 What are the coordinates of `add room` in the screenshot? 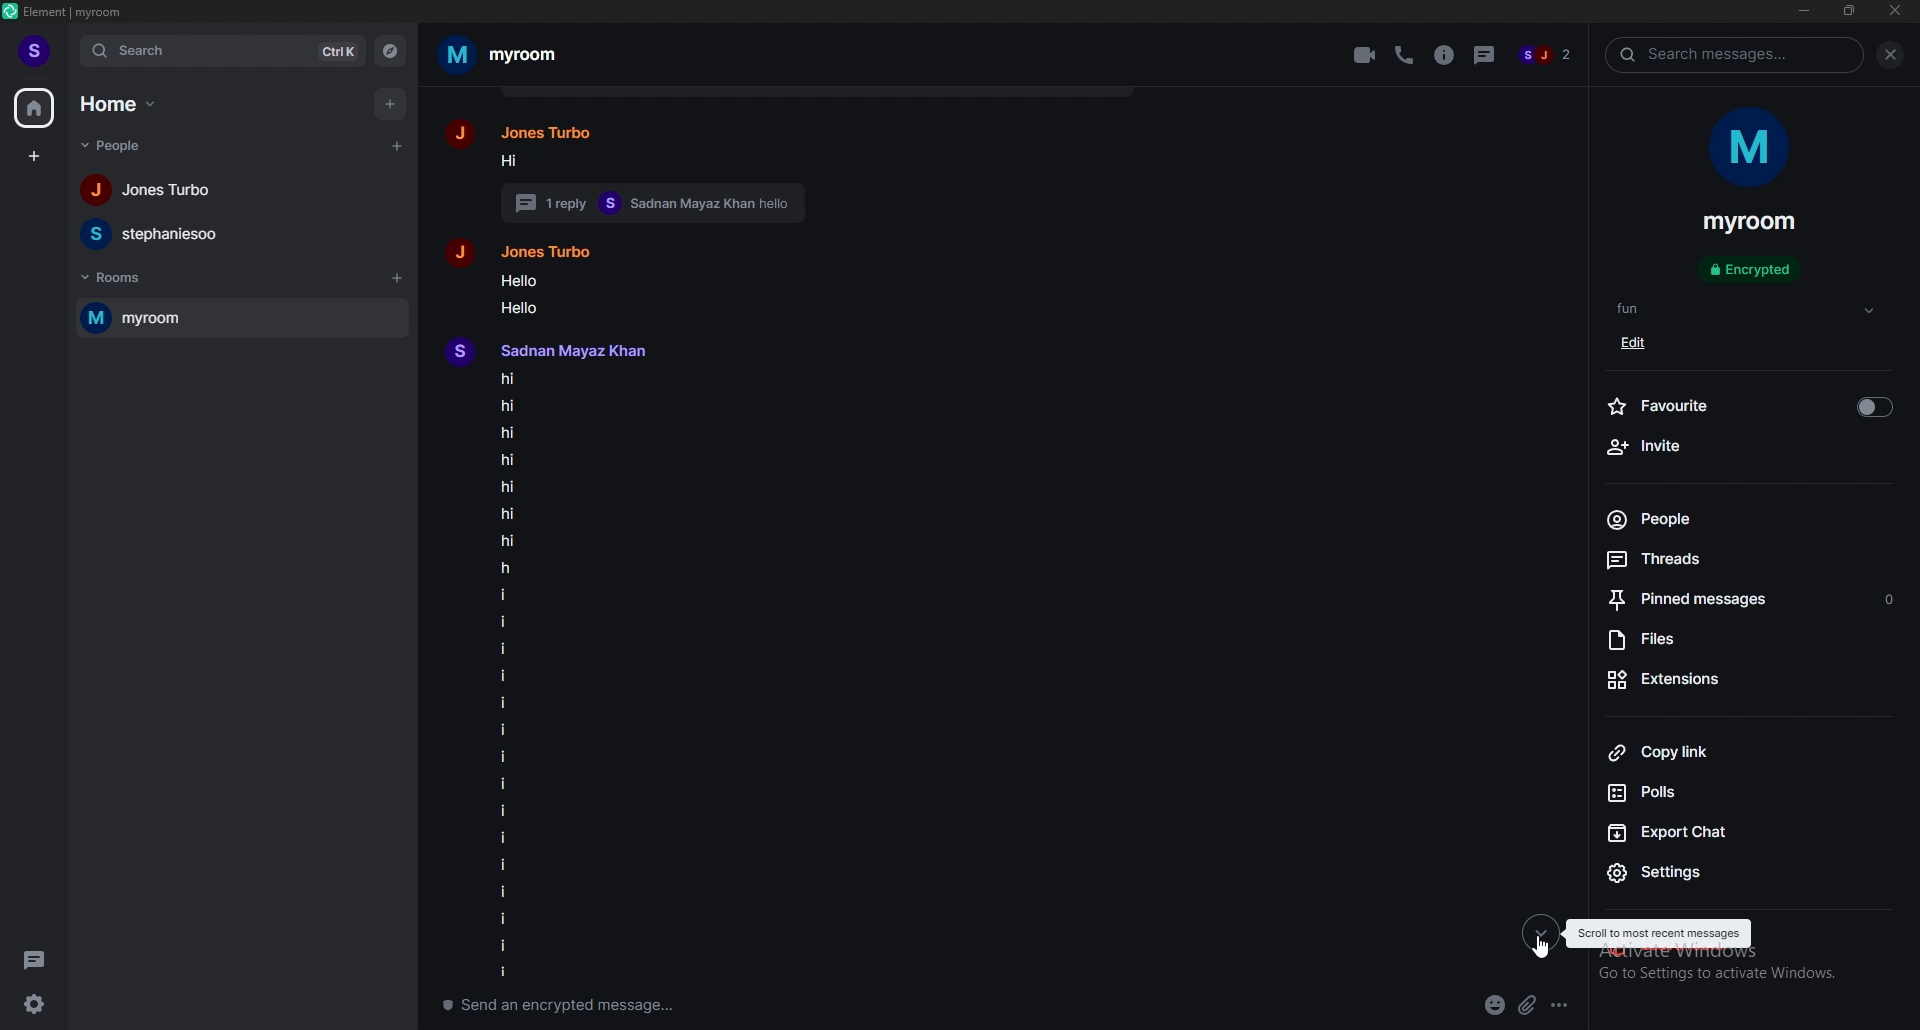 It's located at (395, 278).